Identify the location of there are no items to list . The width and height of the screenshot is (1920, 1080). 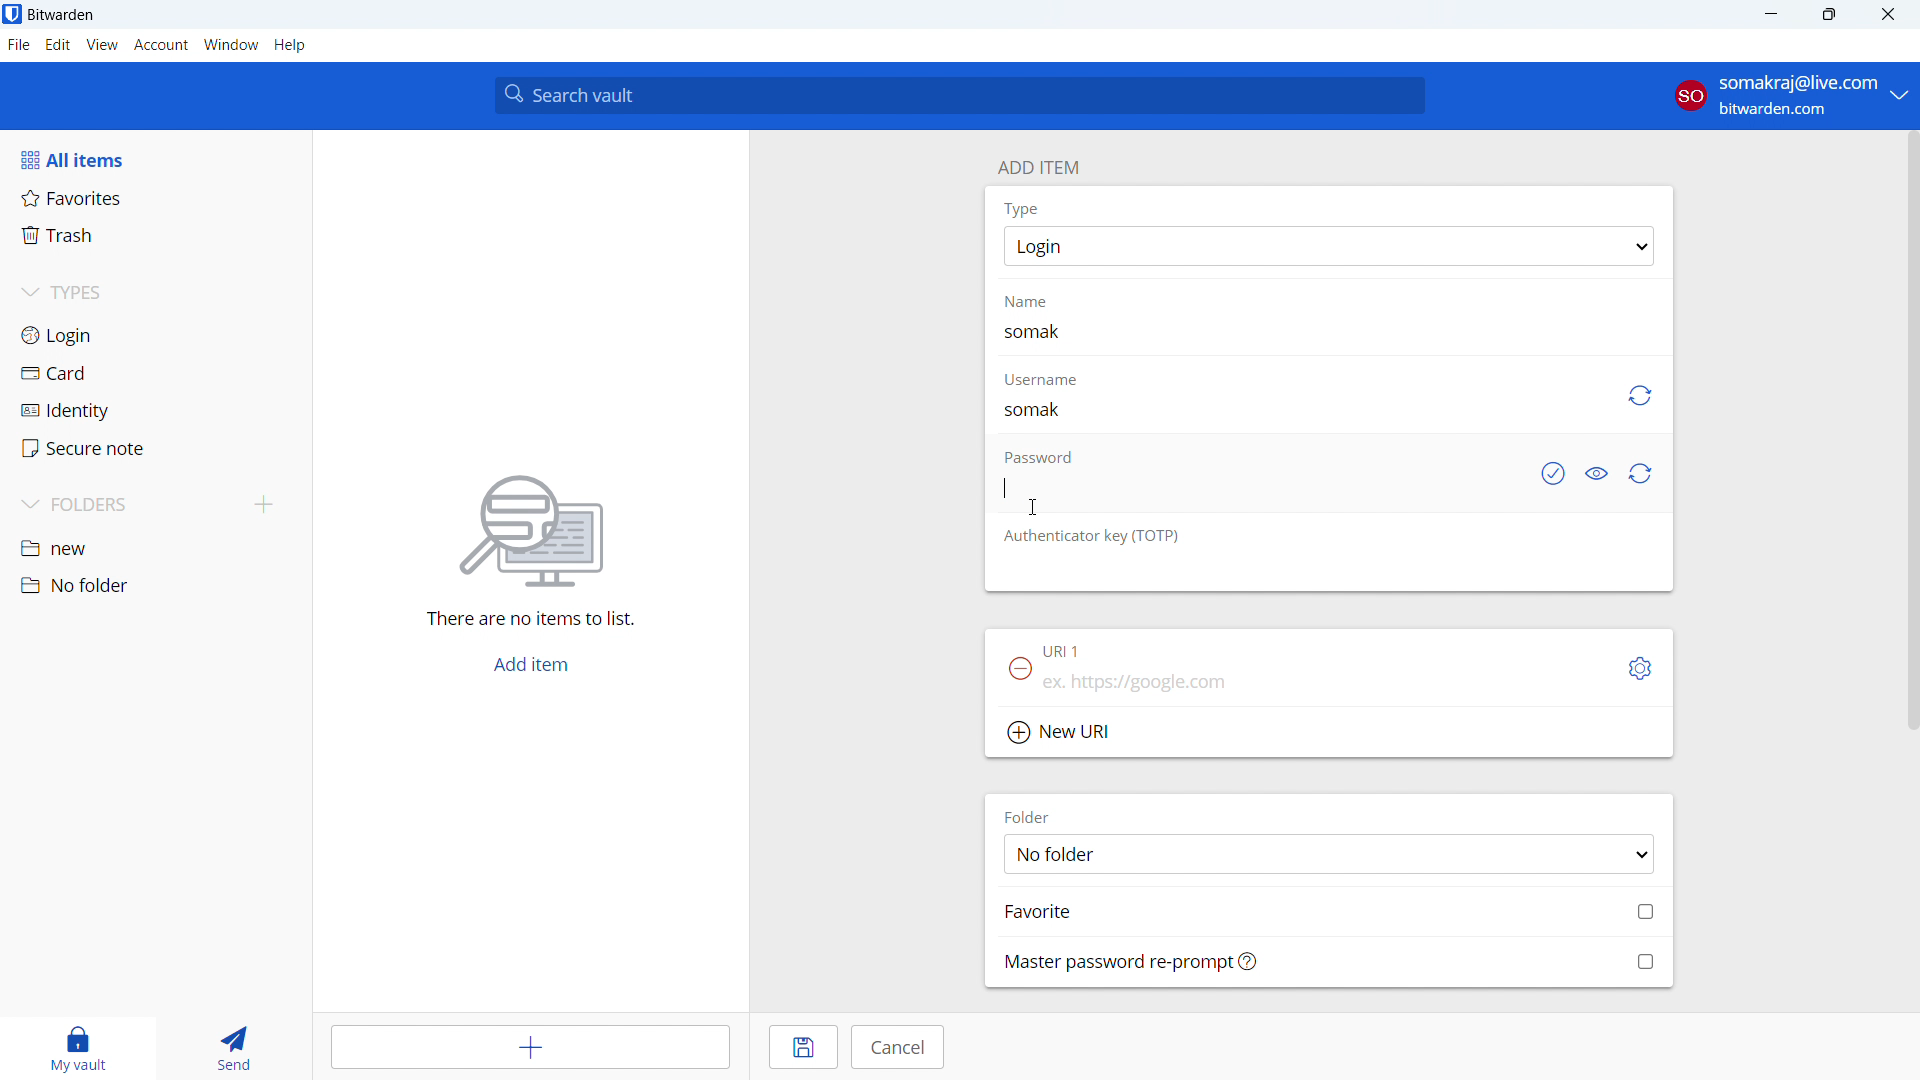
(524, 621).